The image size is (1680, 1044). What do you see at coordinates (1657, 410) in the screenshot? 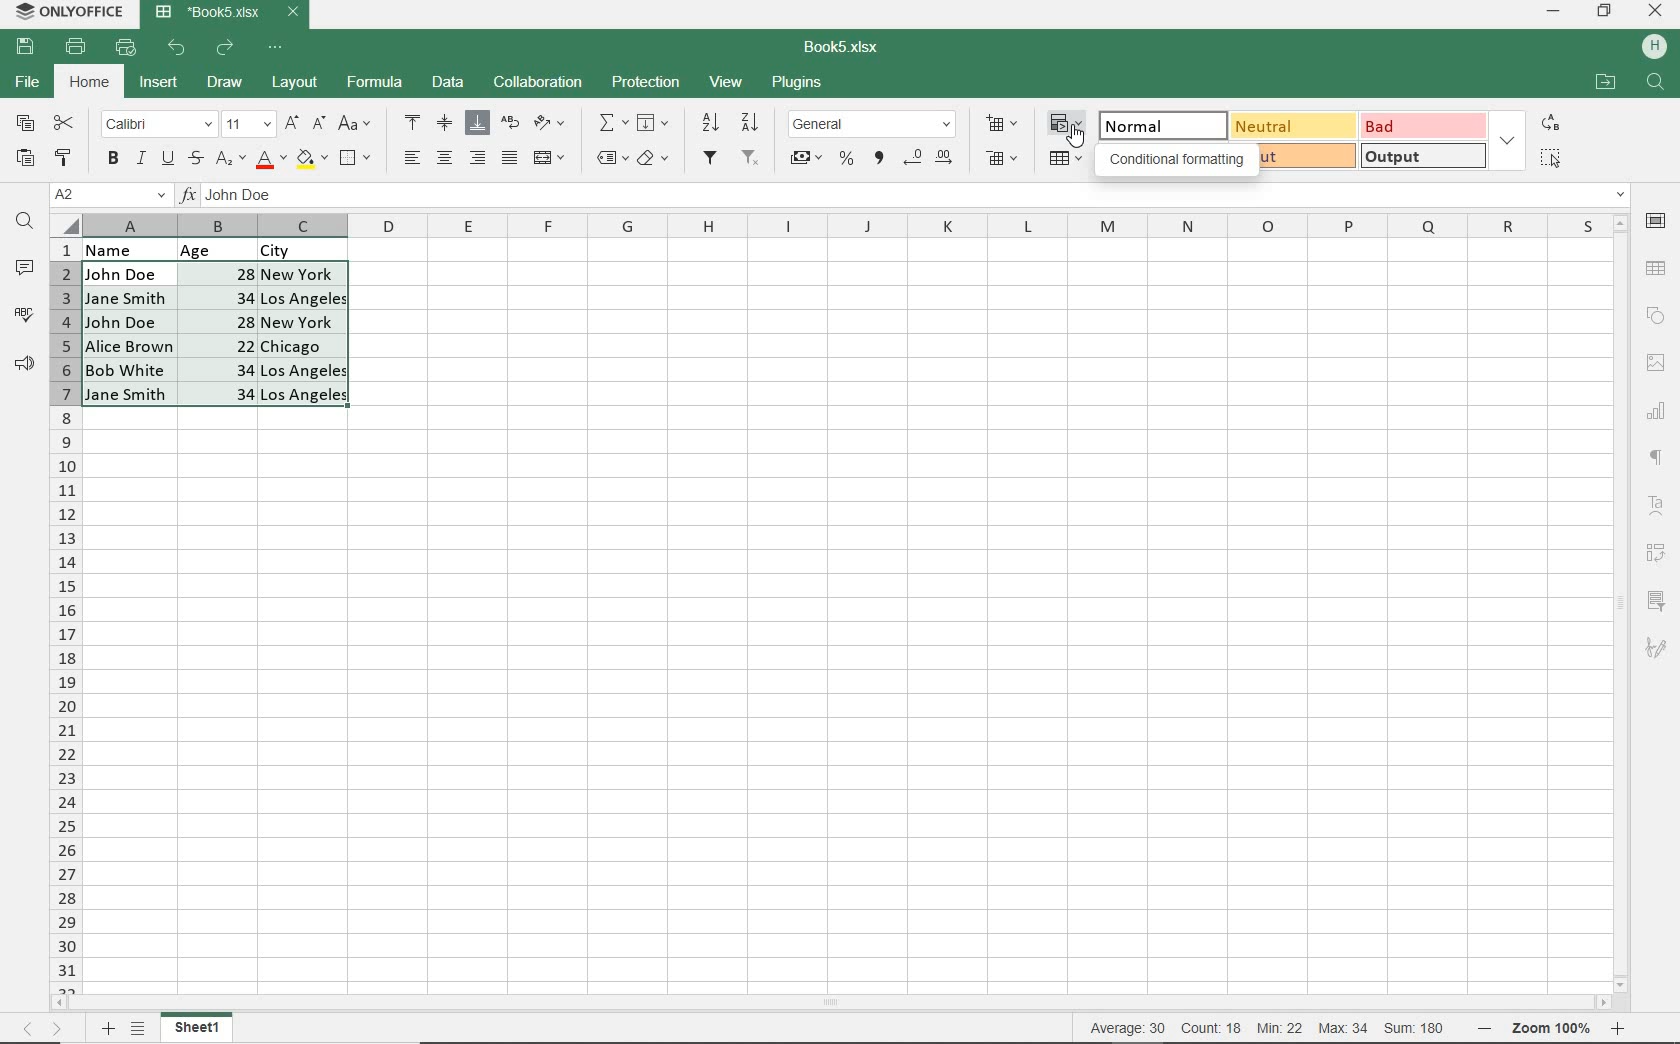
I see `CHART` at bounding box center [1657, 410].